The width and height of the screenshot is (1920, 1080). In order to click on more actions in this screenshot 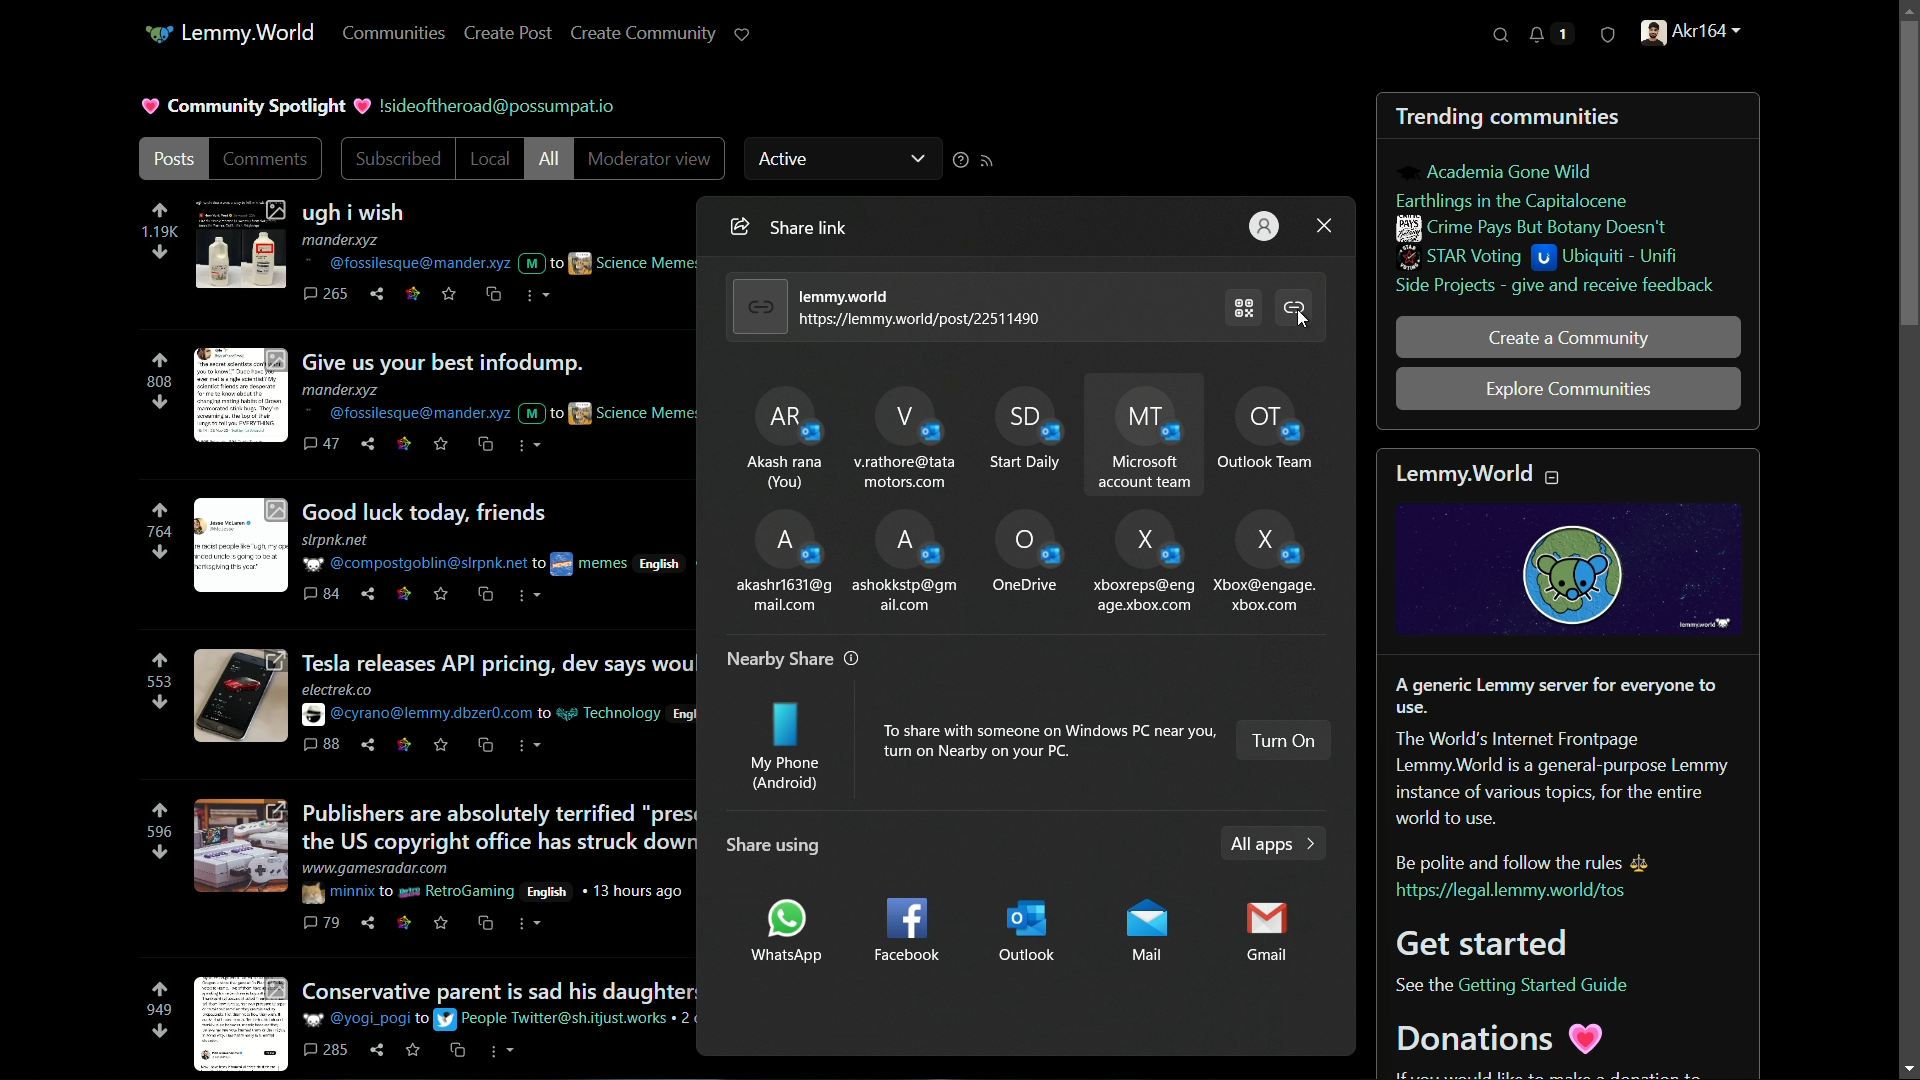, I will do `click(534, 297)`.